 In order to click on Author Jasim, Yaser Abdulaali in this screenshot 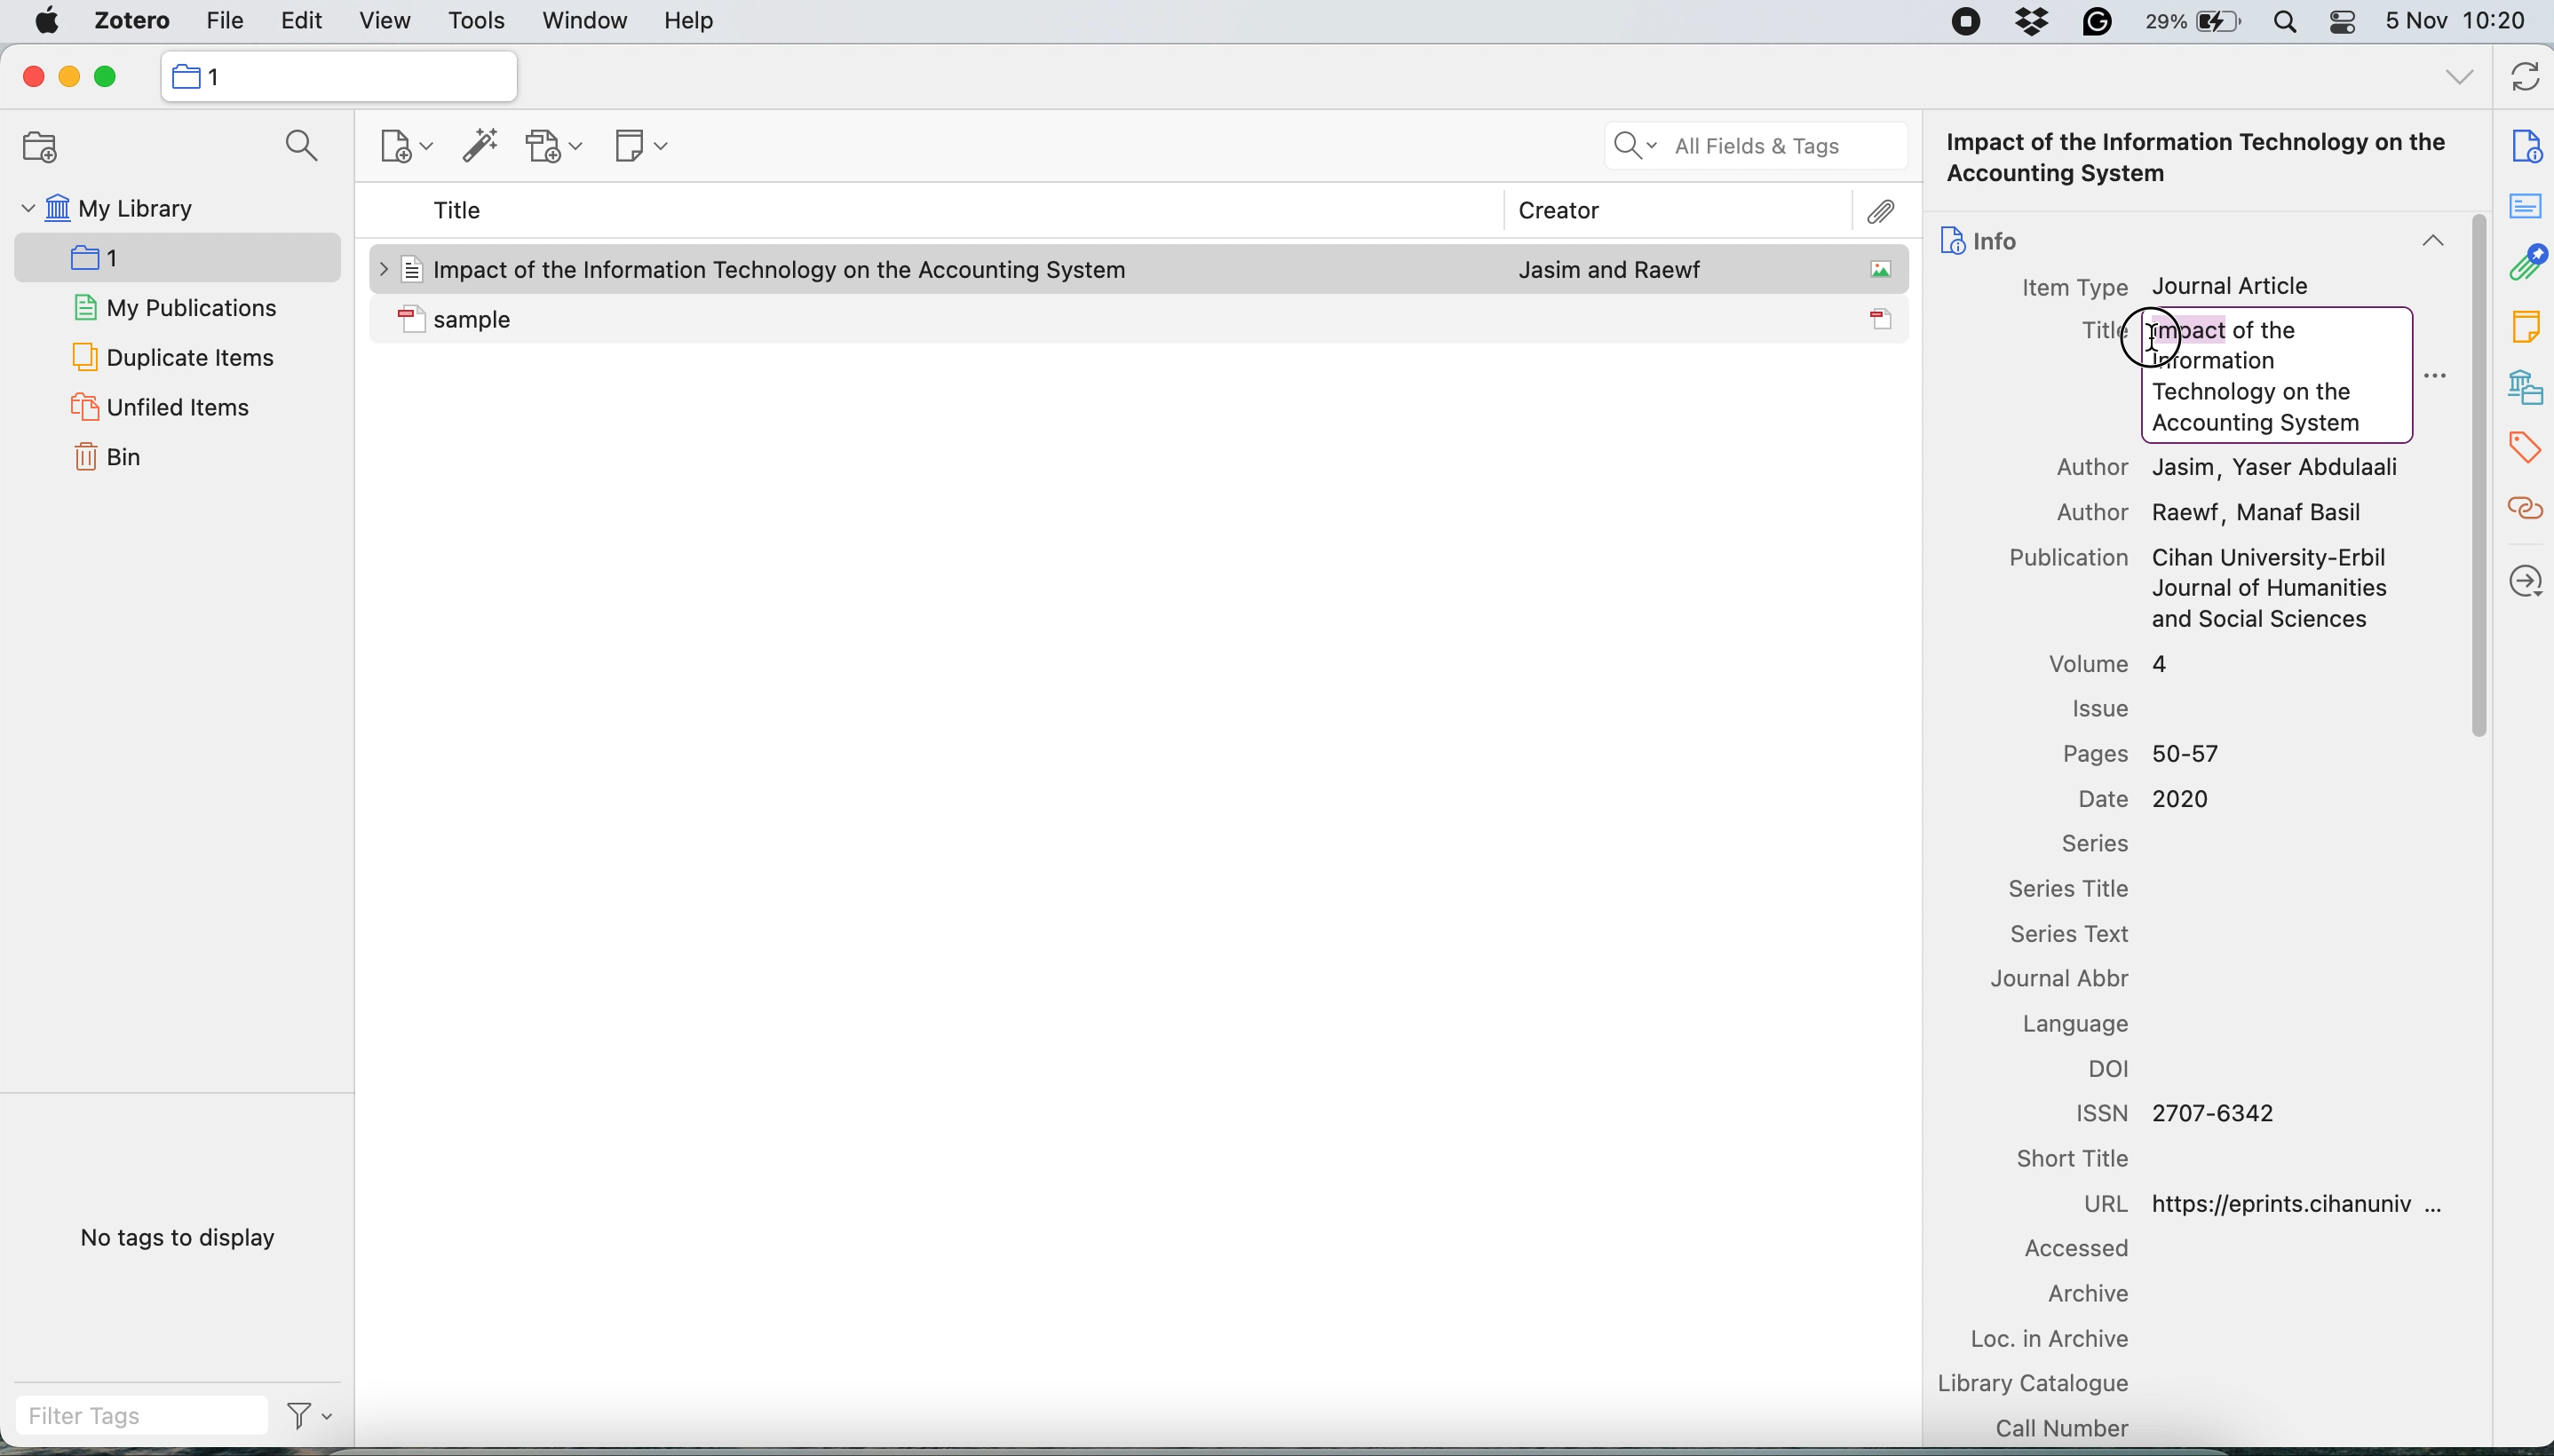, I will do `click(2231, 469)`.